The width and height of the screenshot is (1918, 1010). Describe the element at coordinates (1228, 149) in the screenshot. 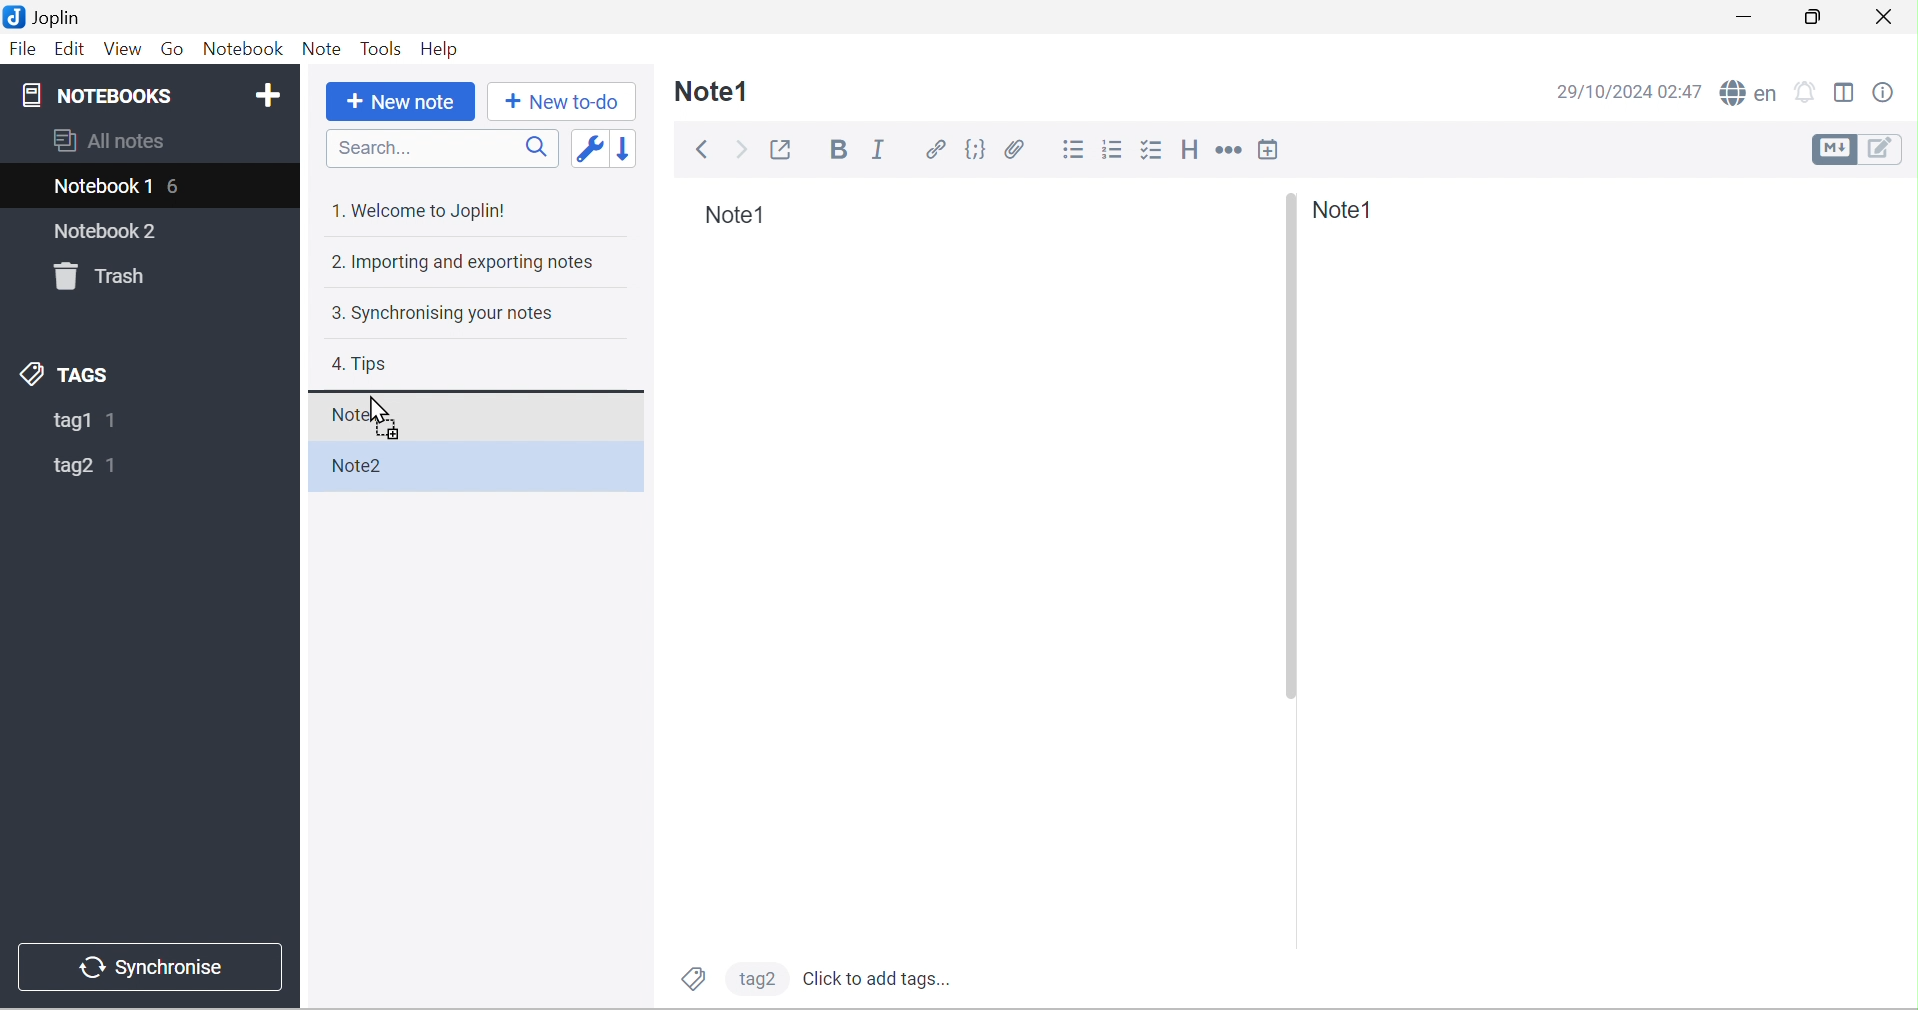

I see `Horizontal rule` at that location.